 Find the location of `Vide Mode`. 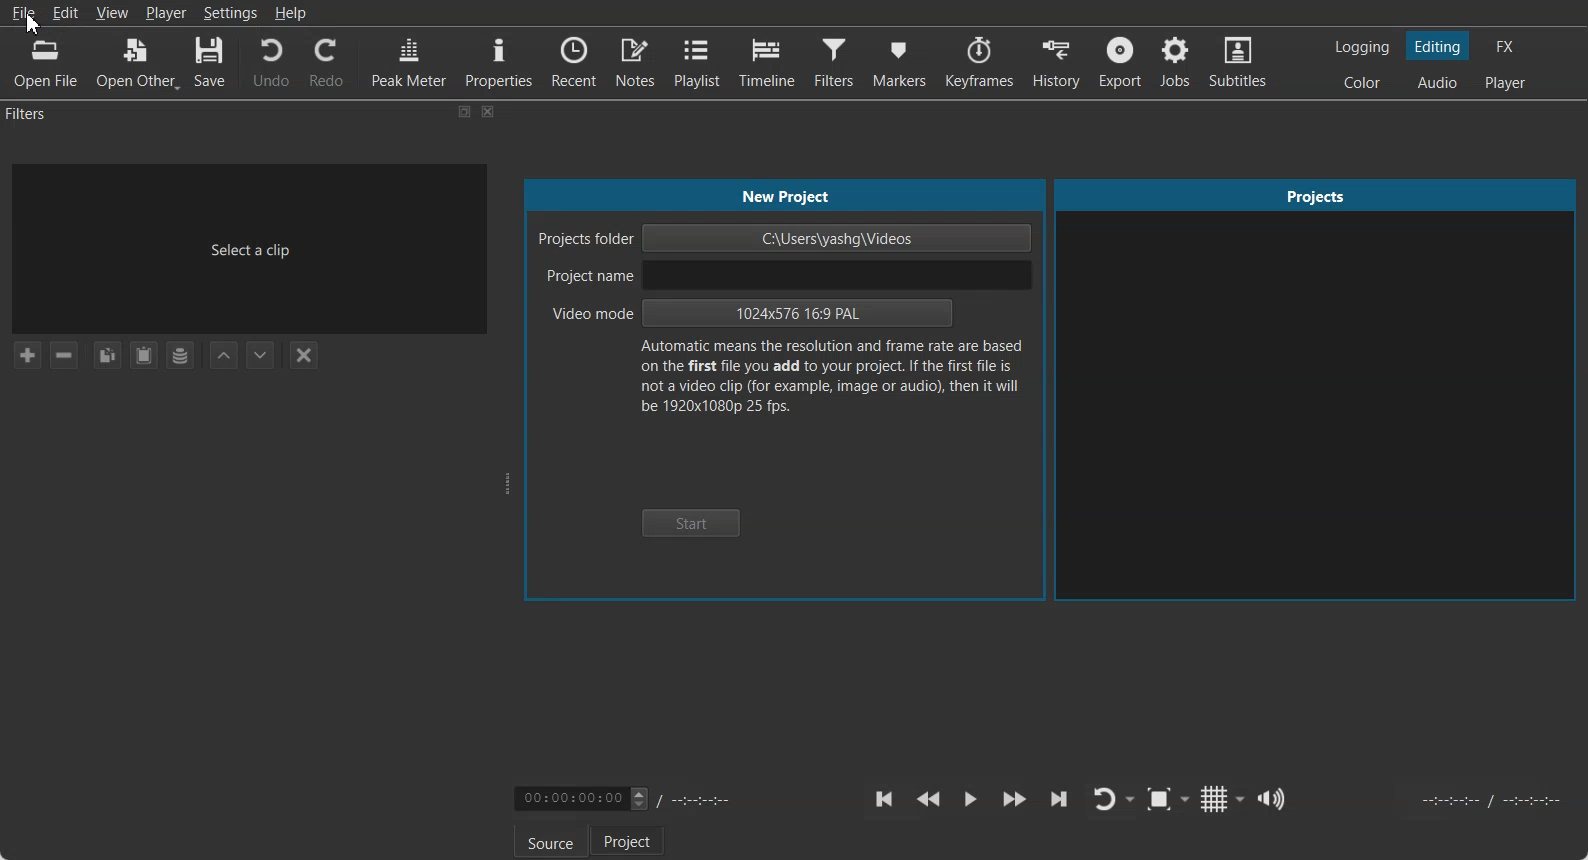

Vide Mode is located at coordinates (752, 315).